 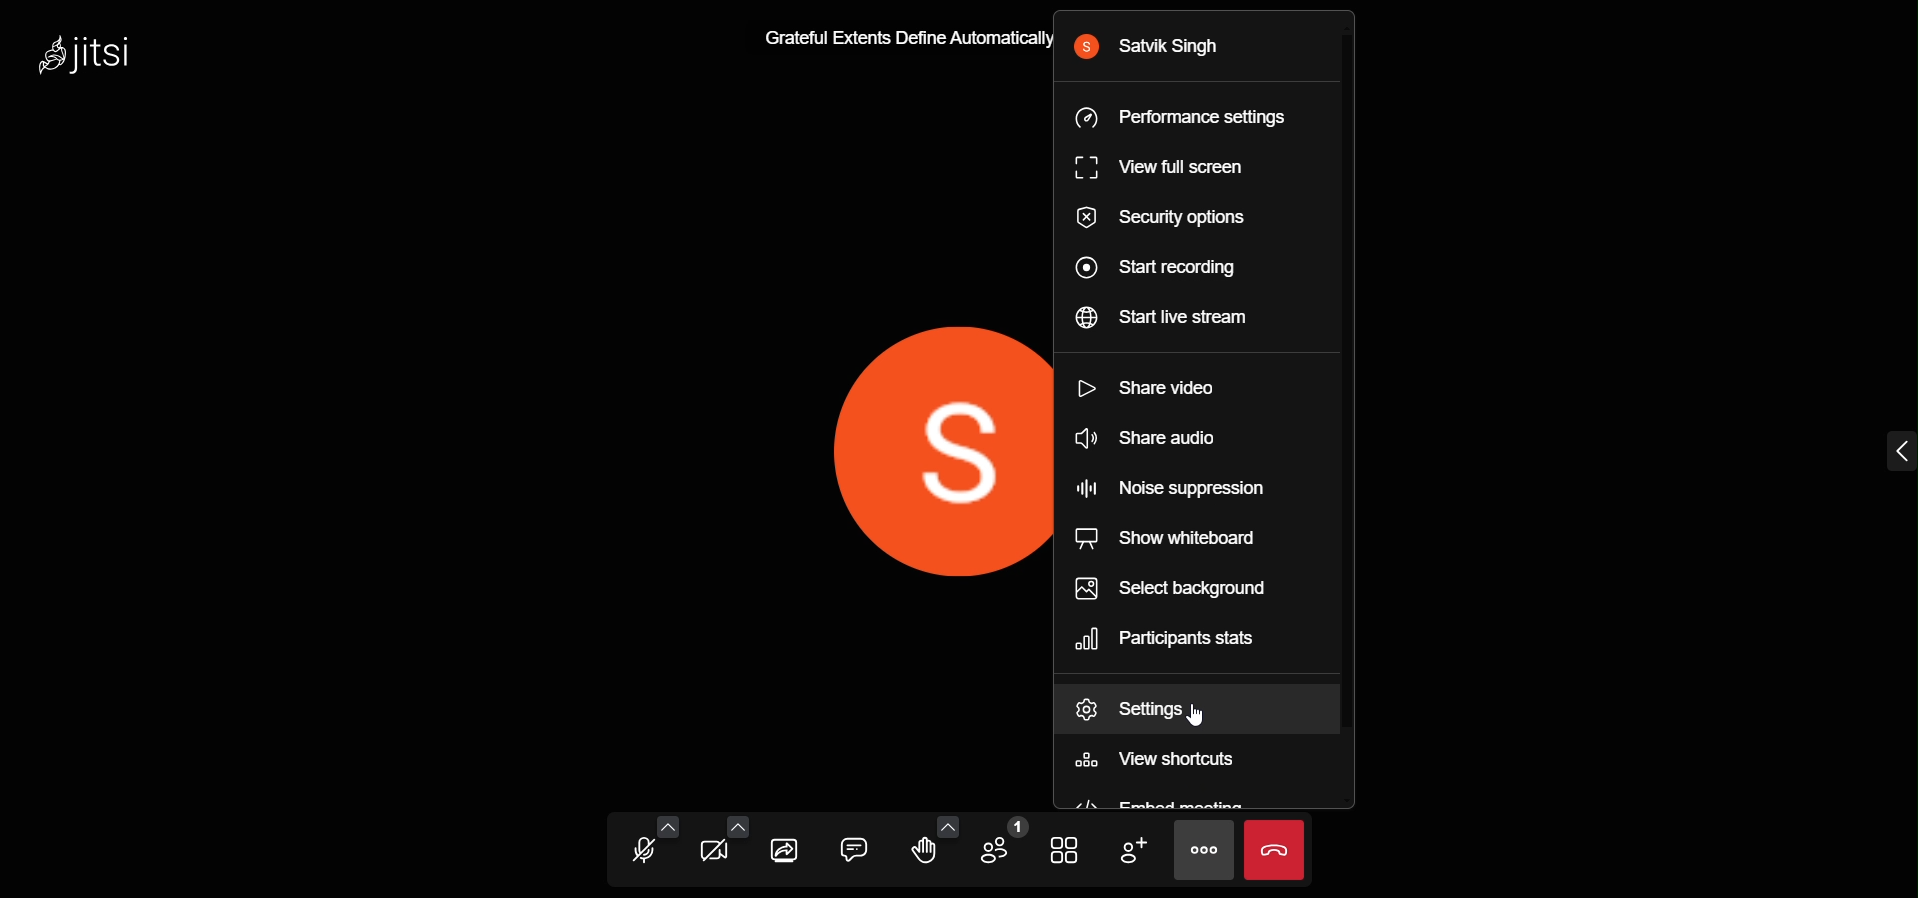 What do you see at coordinates (1175, 590) in the screenshot?
I see `select background` at bounding box center [1175, 590].